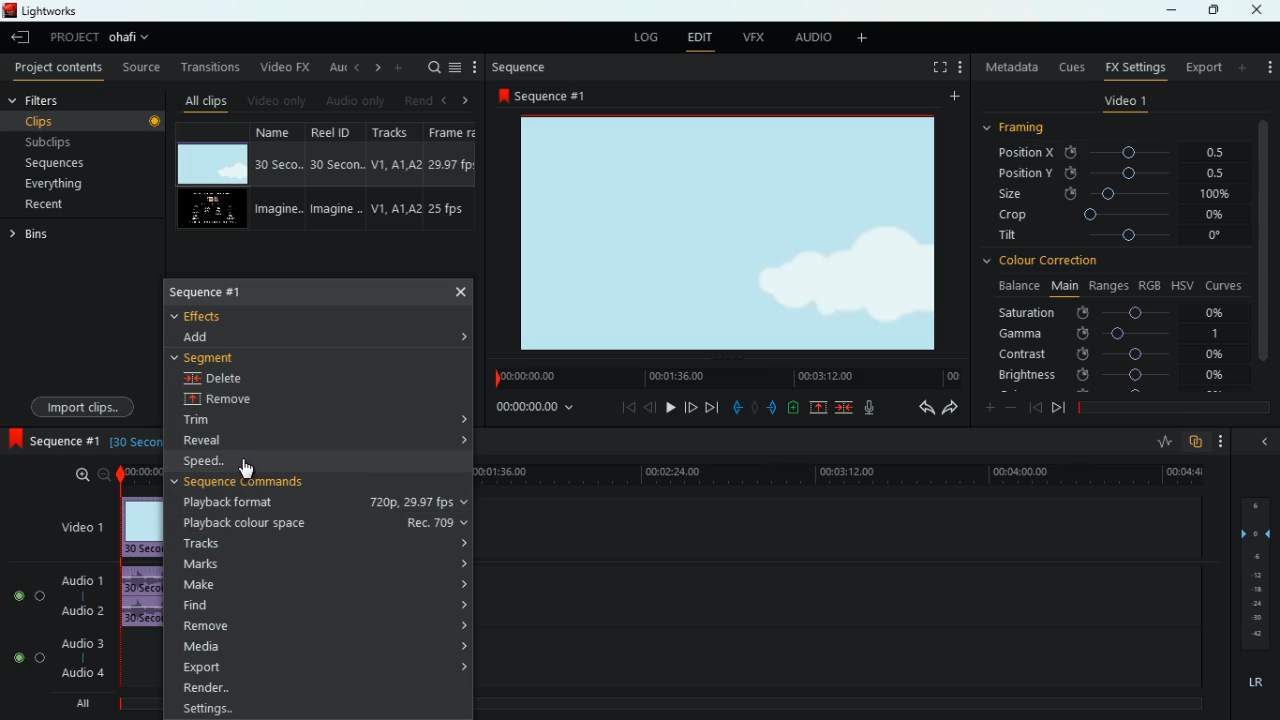  What do you see at coordinates (1123, 102) in the screenshot?
I see `video 1` at bounding box center [1123, 102].